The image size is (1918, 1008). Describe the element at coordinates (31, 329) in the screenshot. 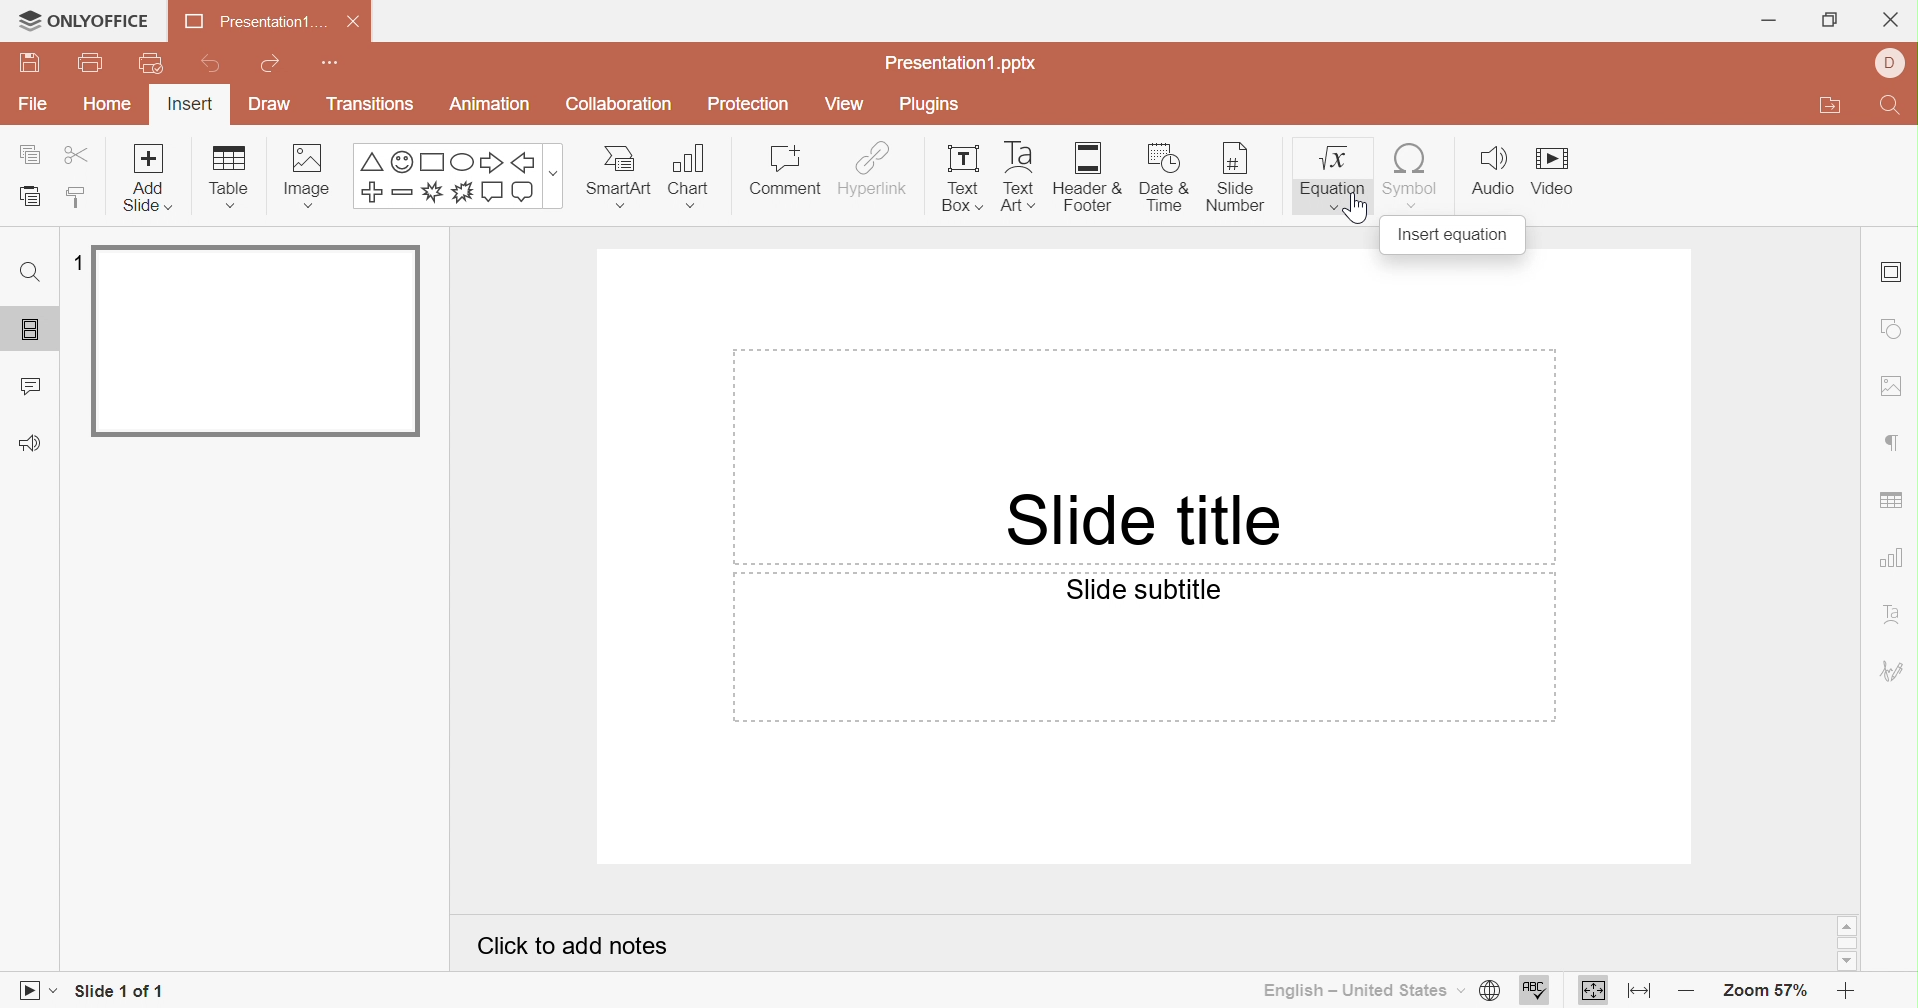

I see `Slides` at that location.